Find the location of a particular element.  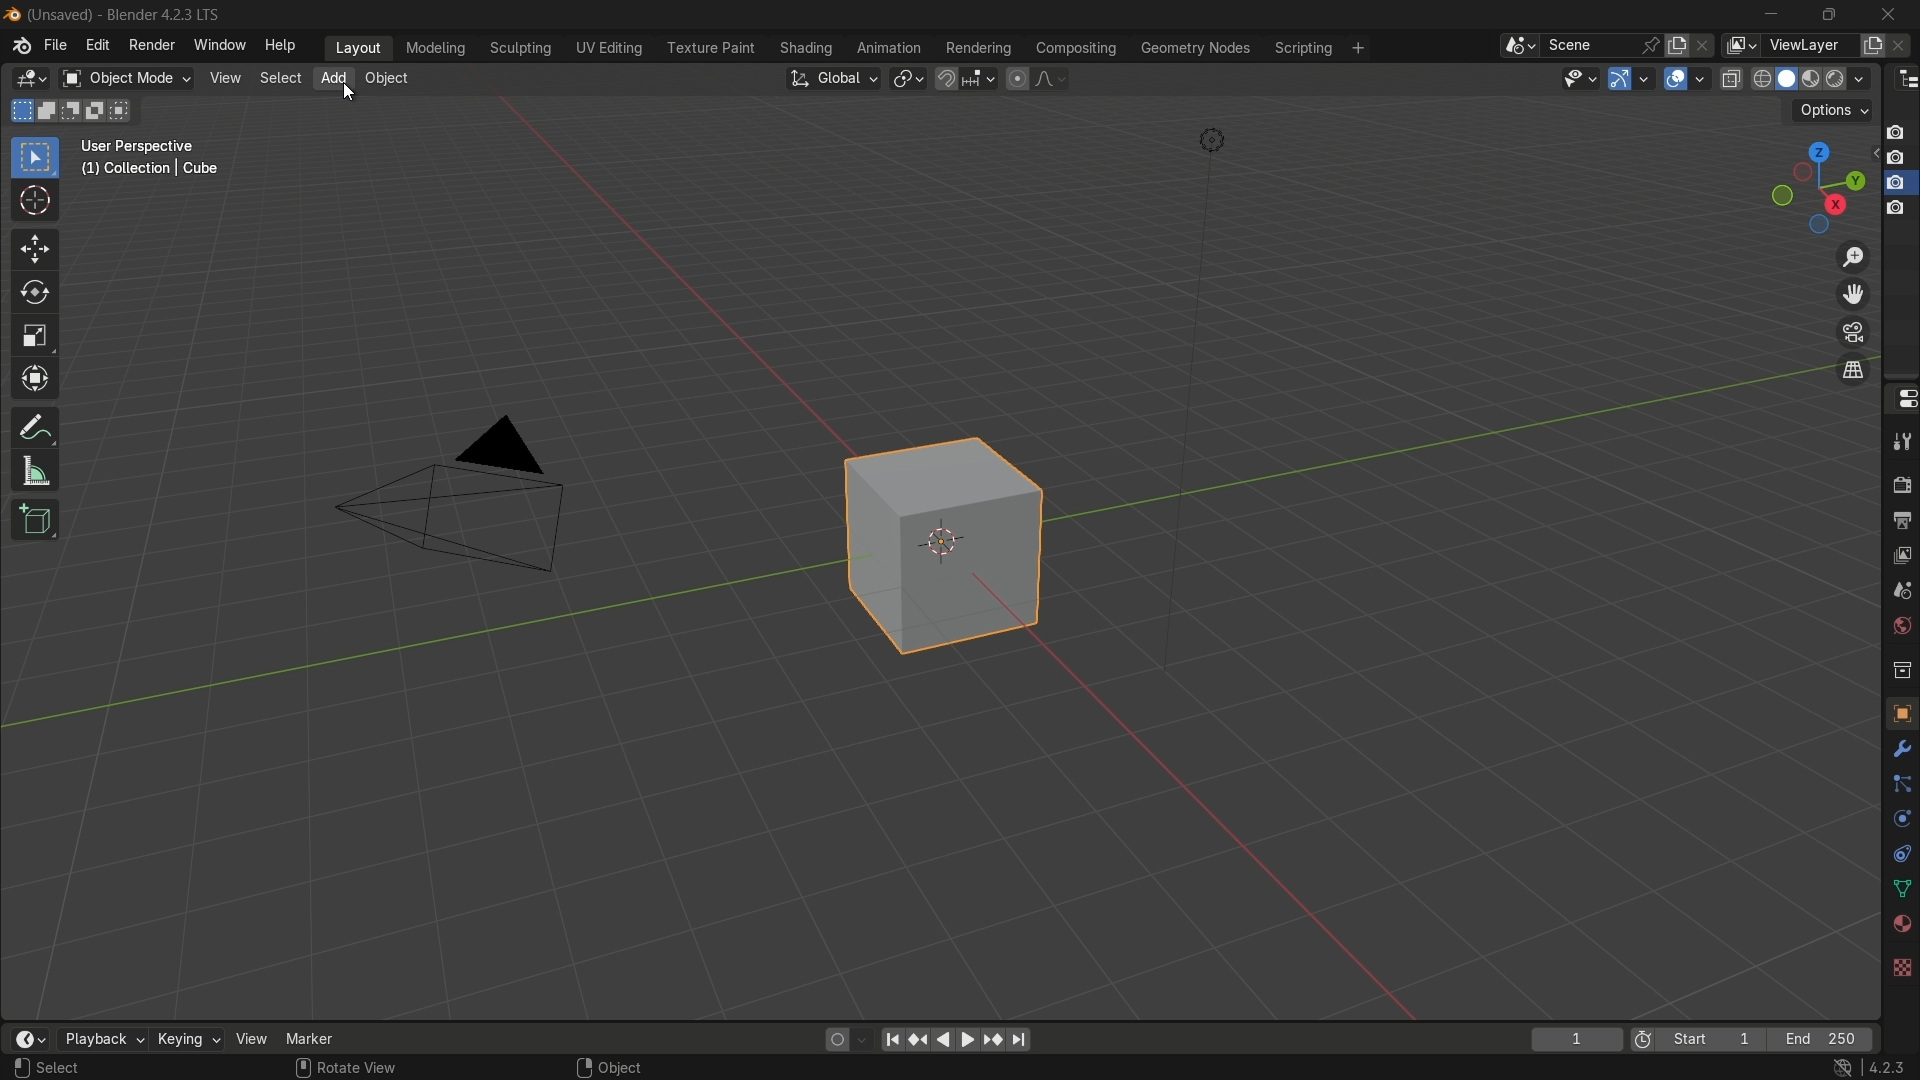

Start 1 is located at coordinates (1717, 1040).